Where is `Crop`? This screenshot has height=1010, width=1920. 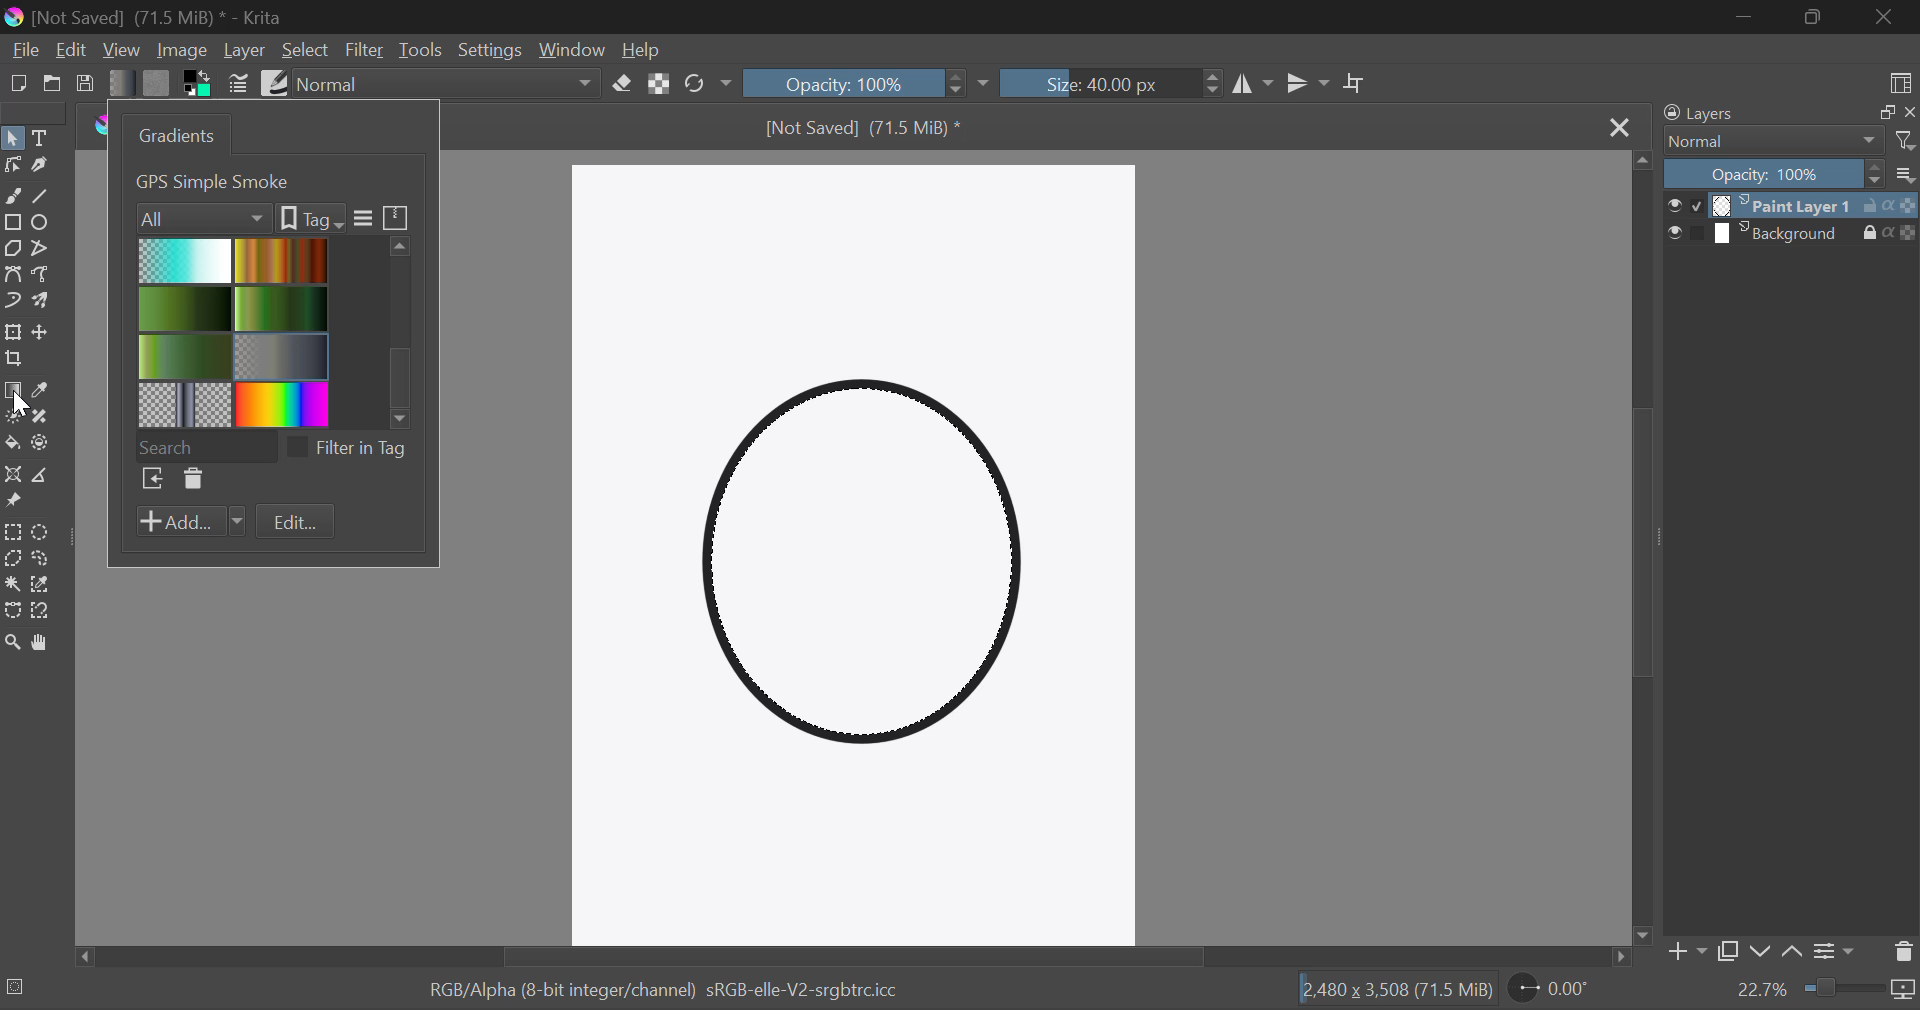
Crop is located at coordinates (14, 361).